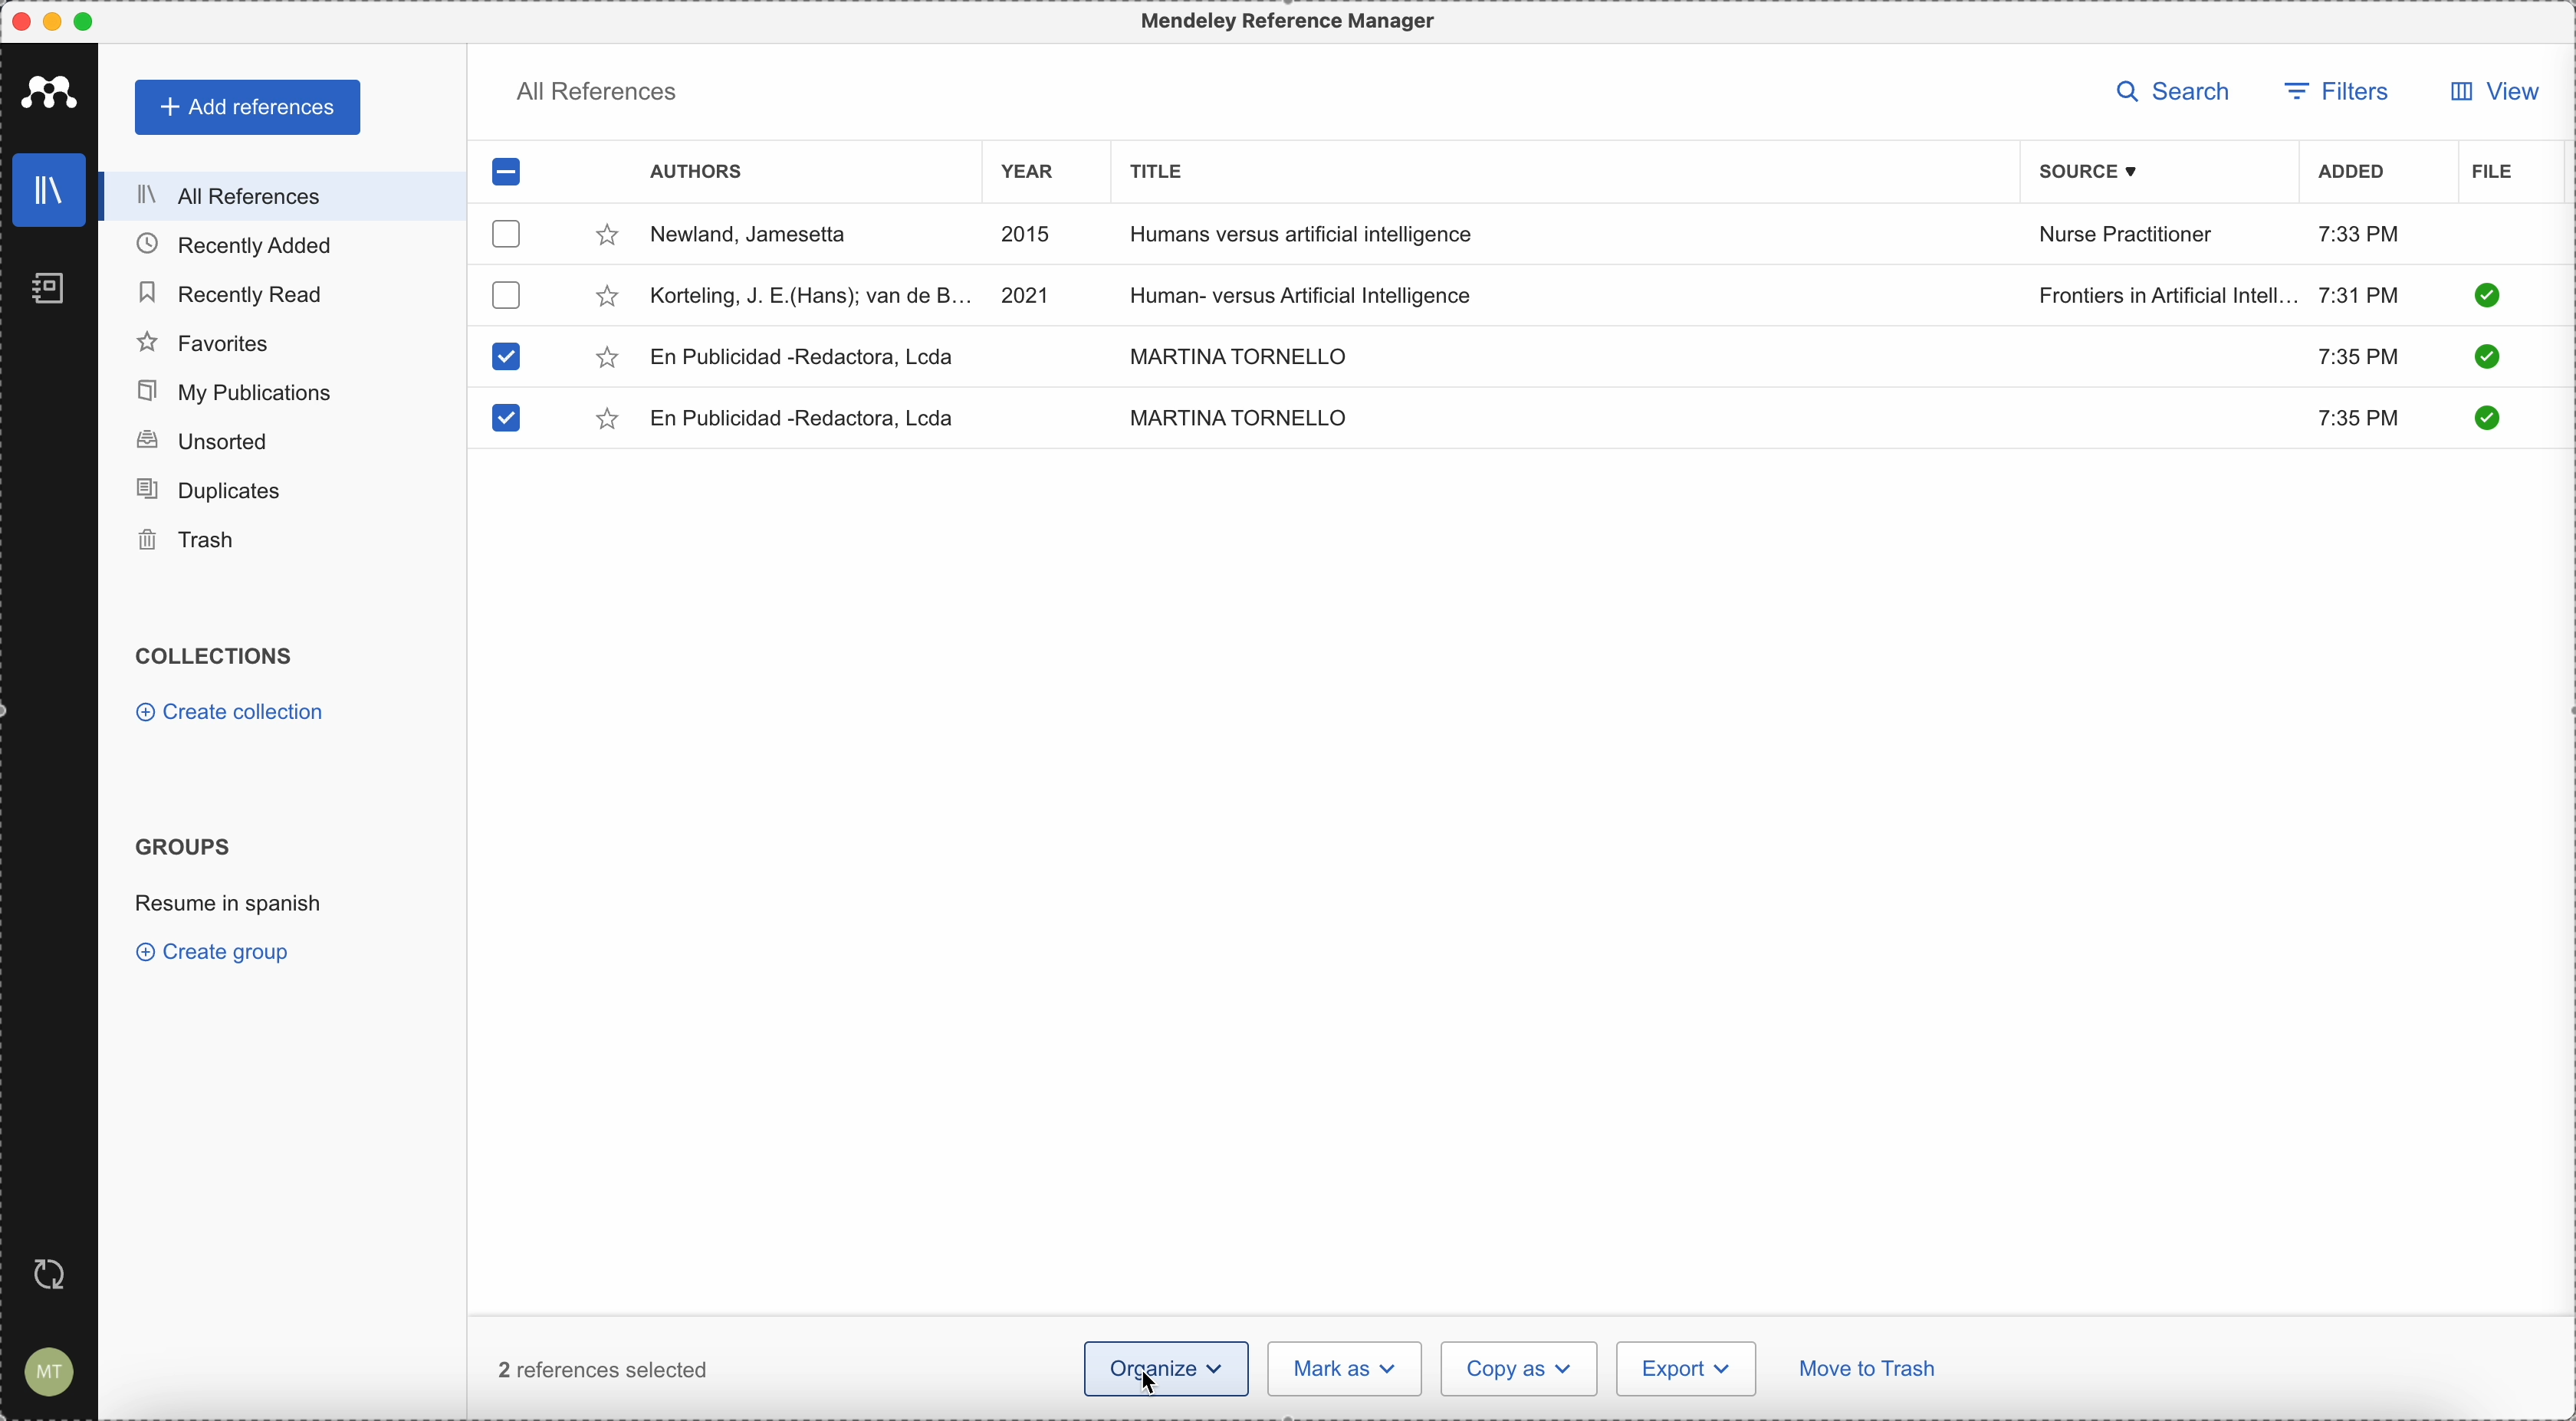 This screenshot has height=1421, width=2576. I want to click on Human-versus Artificial Intelligence, so click(1319, 292).